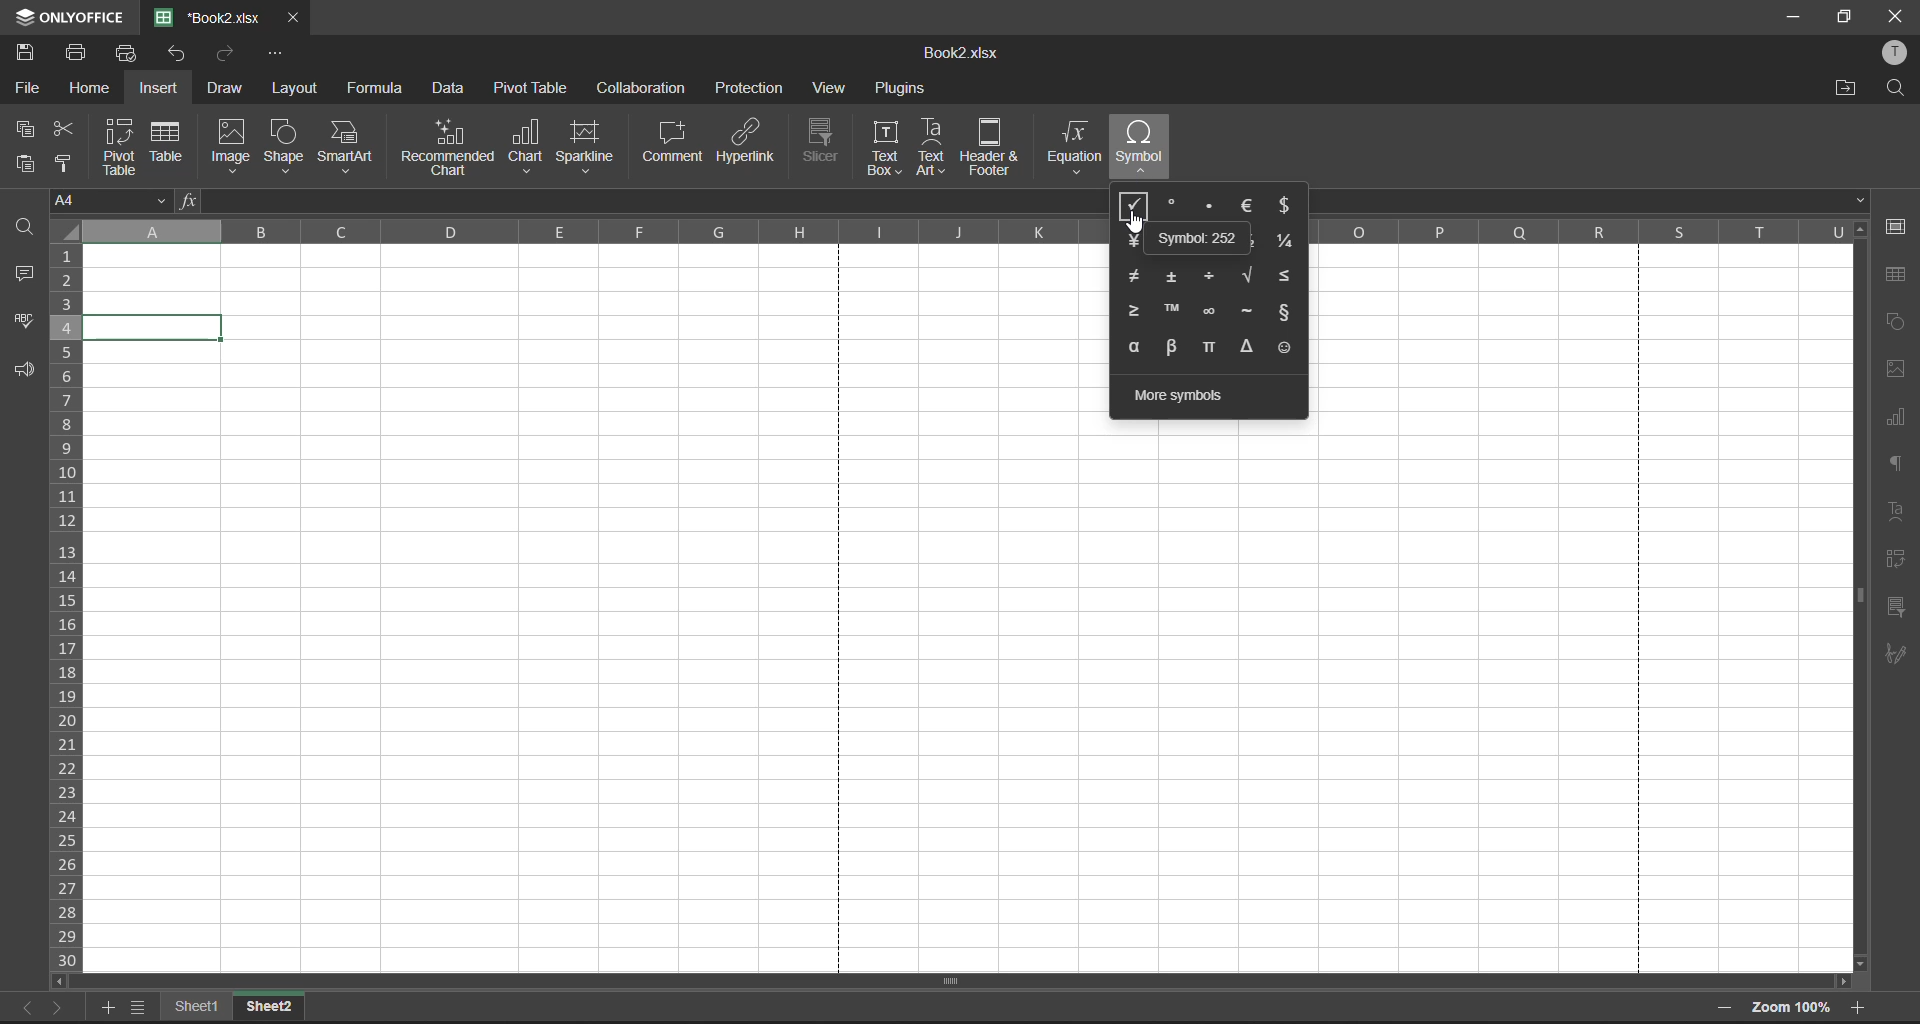 The width and height of the screenshot is (1920, 1024). I want to click on protection, so click(750, 86).